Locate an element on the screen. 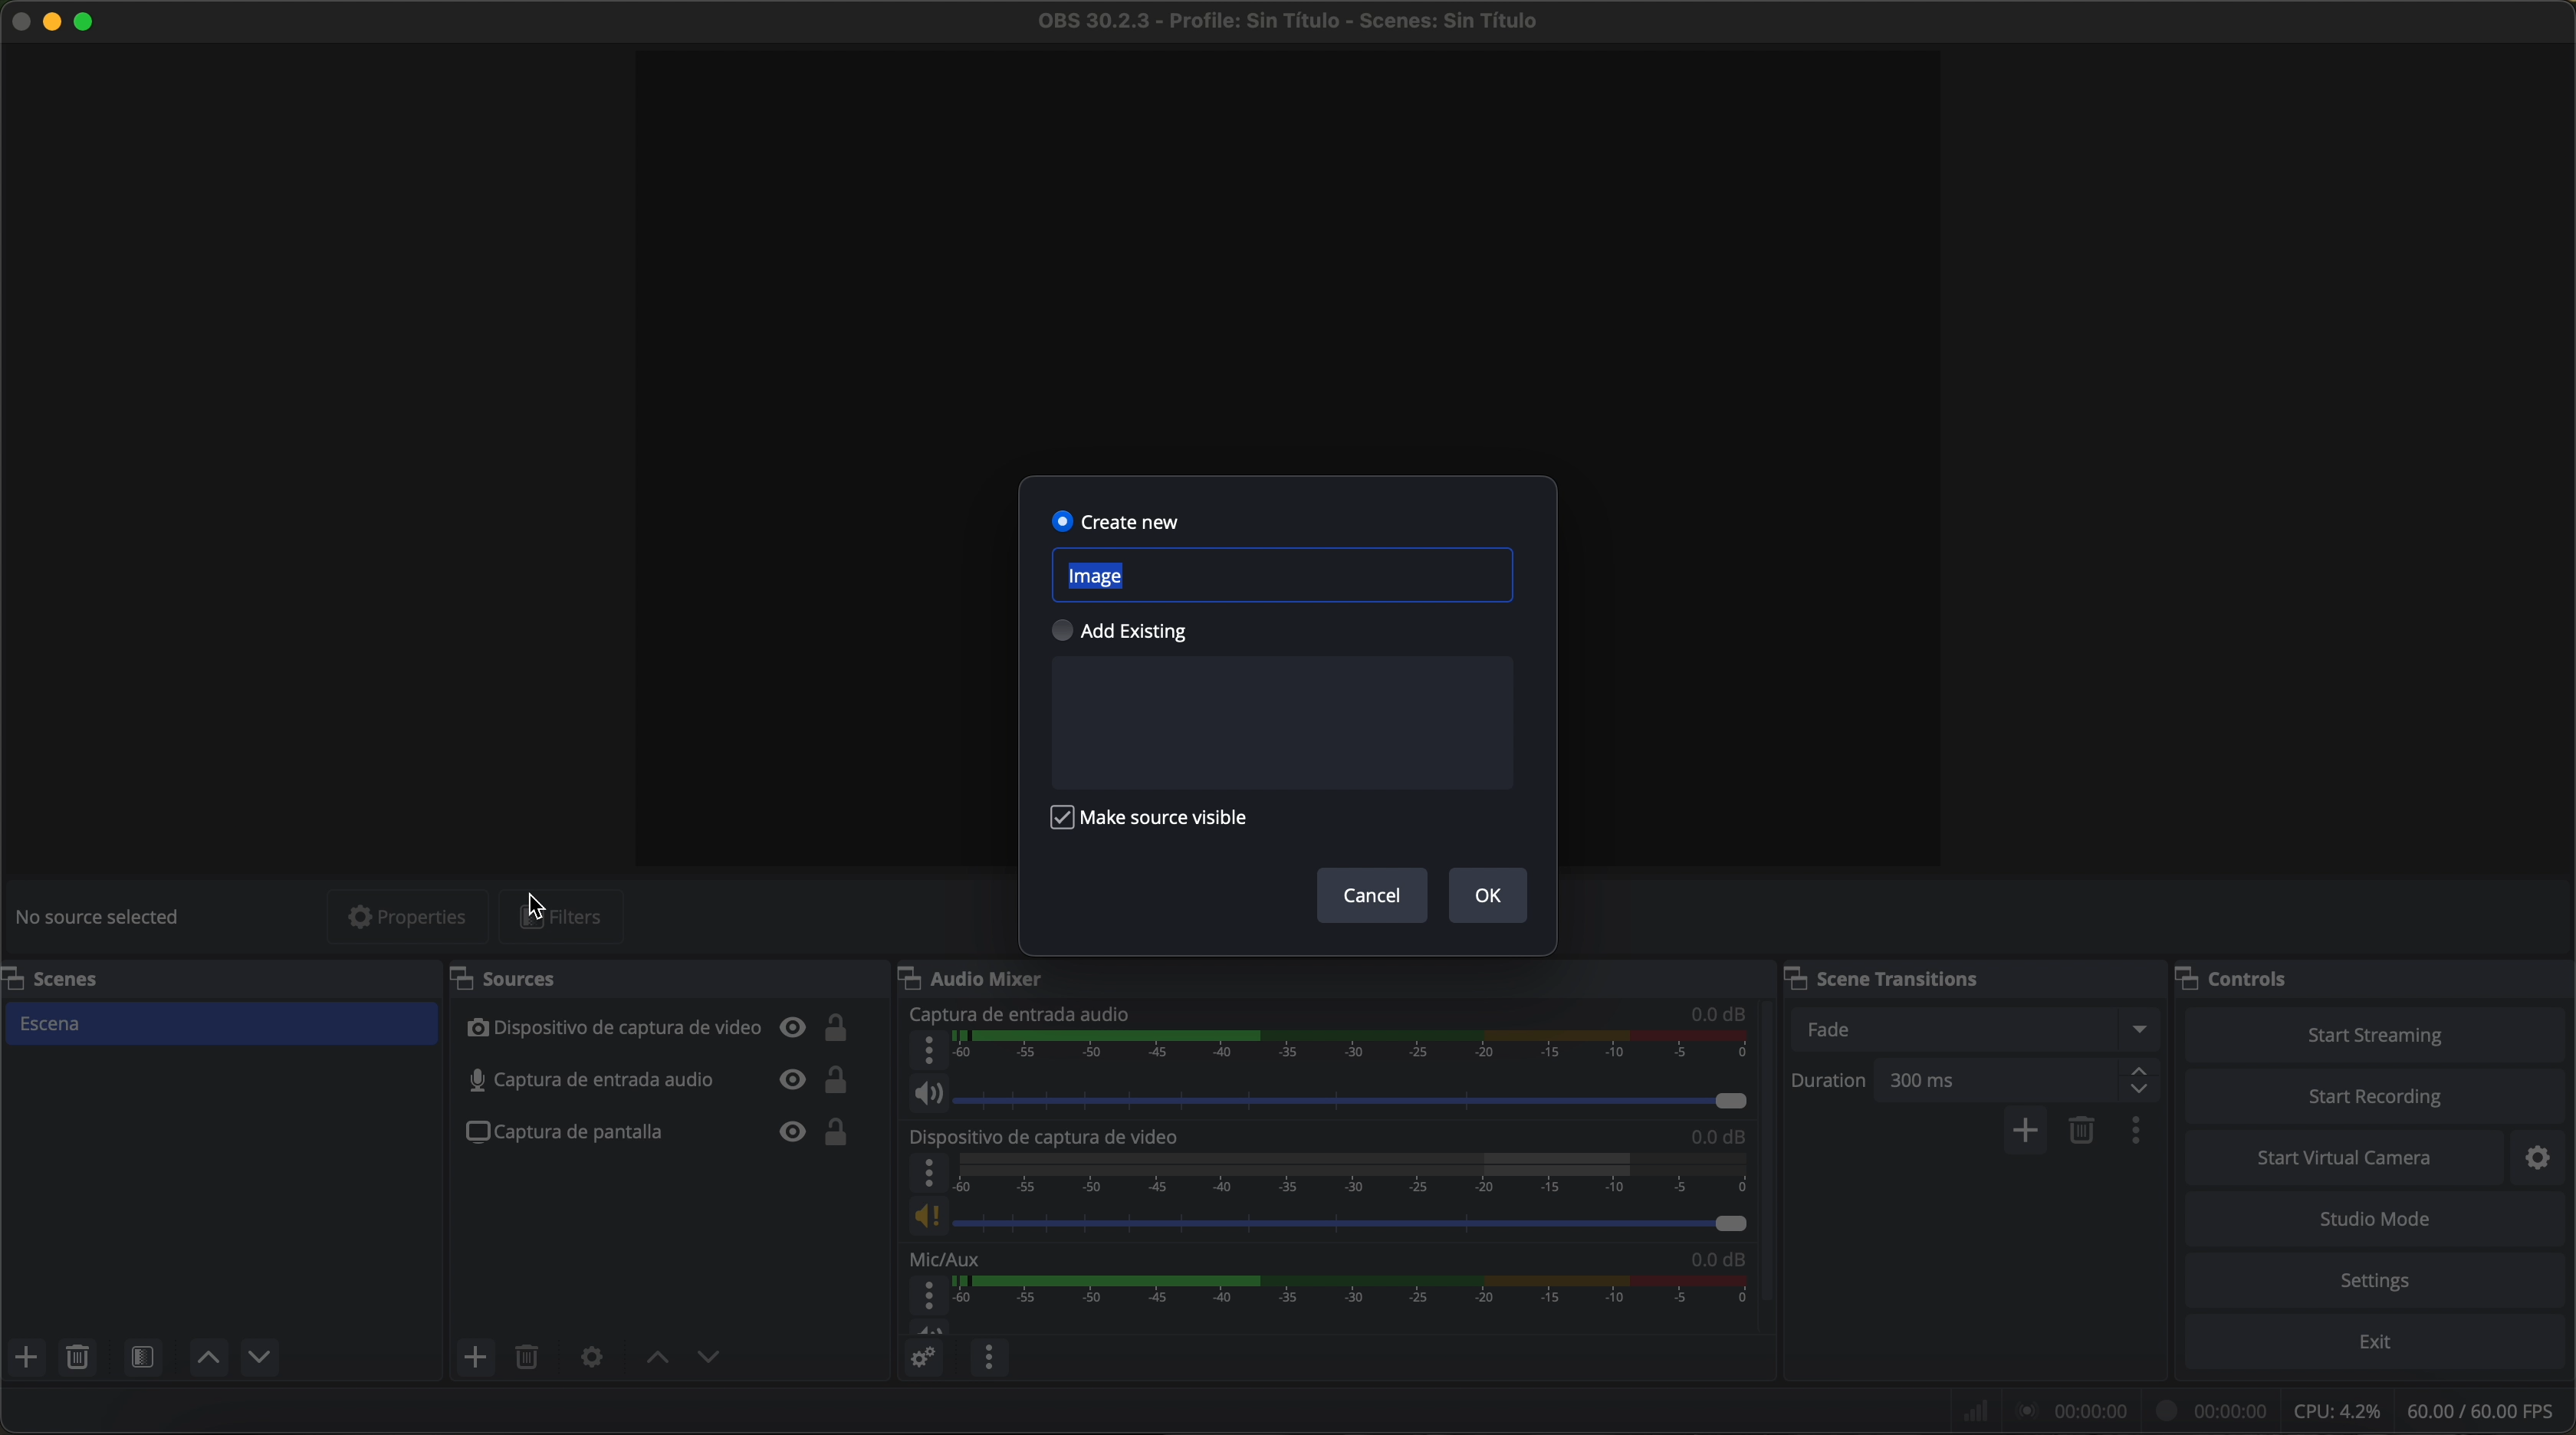  properties is located at coordinates (407, 918).